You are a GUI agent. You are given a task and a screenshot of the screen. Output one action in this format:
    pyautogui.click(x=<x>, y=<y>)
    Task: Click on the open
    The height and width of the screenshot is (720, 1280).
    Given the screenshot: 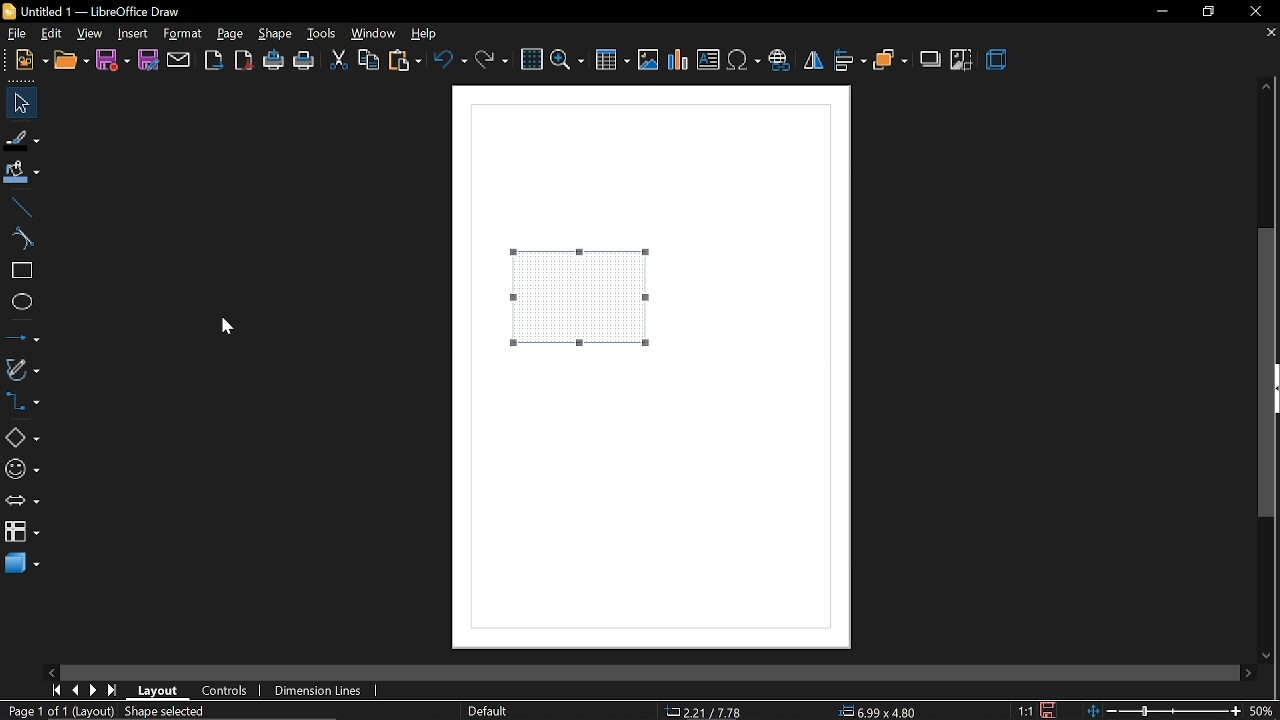 What is the action you would take?
    pyautogui.click(x=72, y=60)
    